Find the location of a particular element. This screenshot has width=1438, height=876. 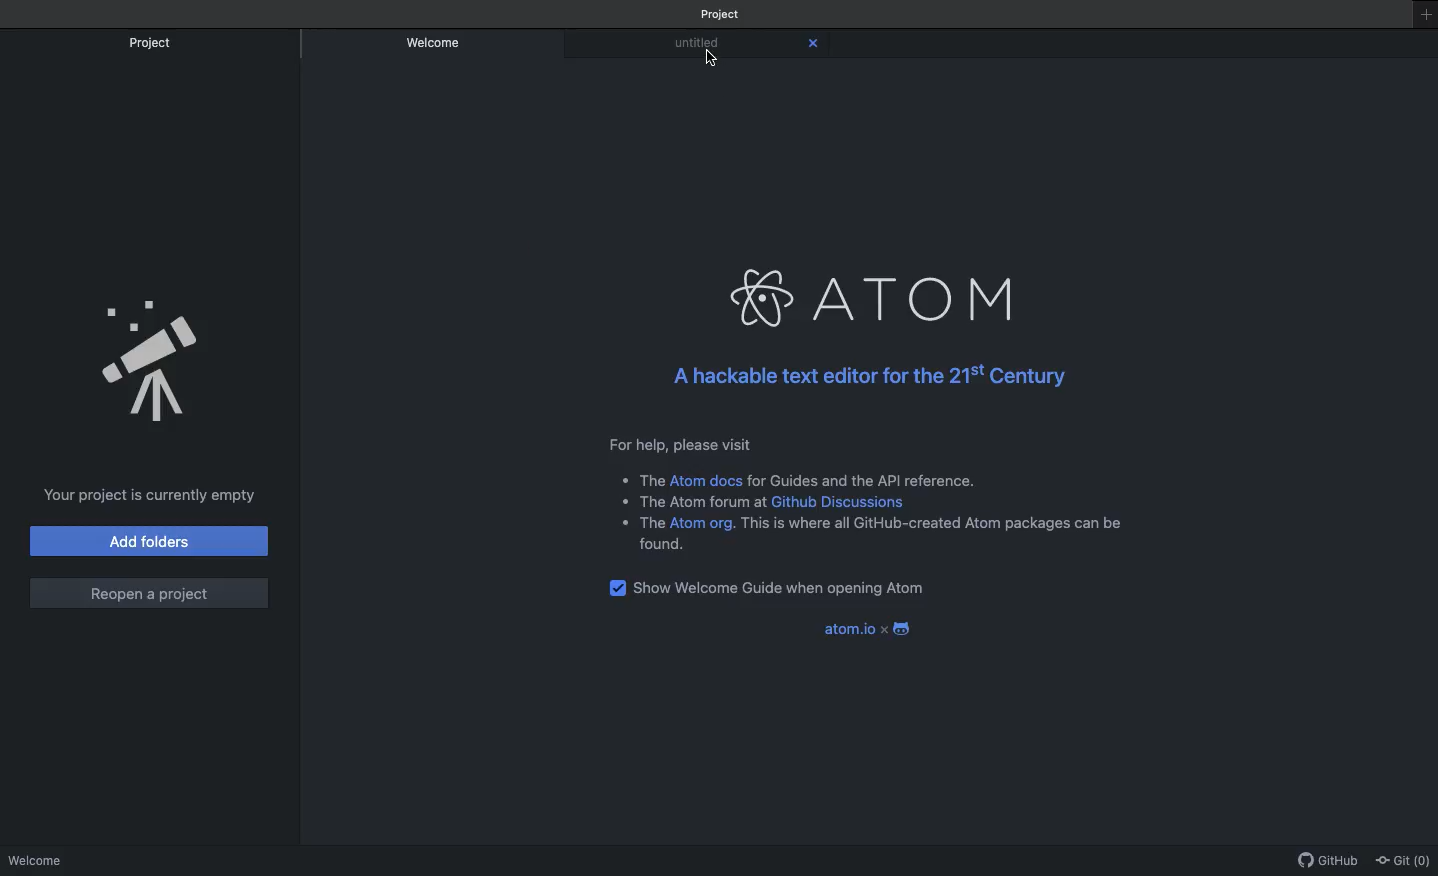

Add folders is located at coordinates (151, 541).